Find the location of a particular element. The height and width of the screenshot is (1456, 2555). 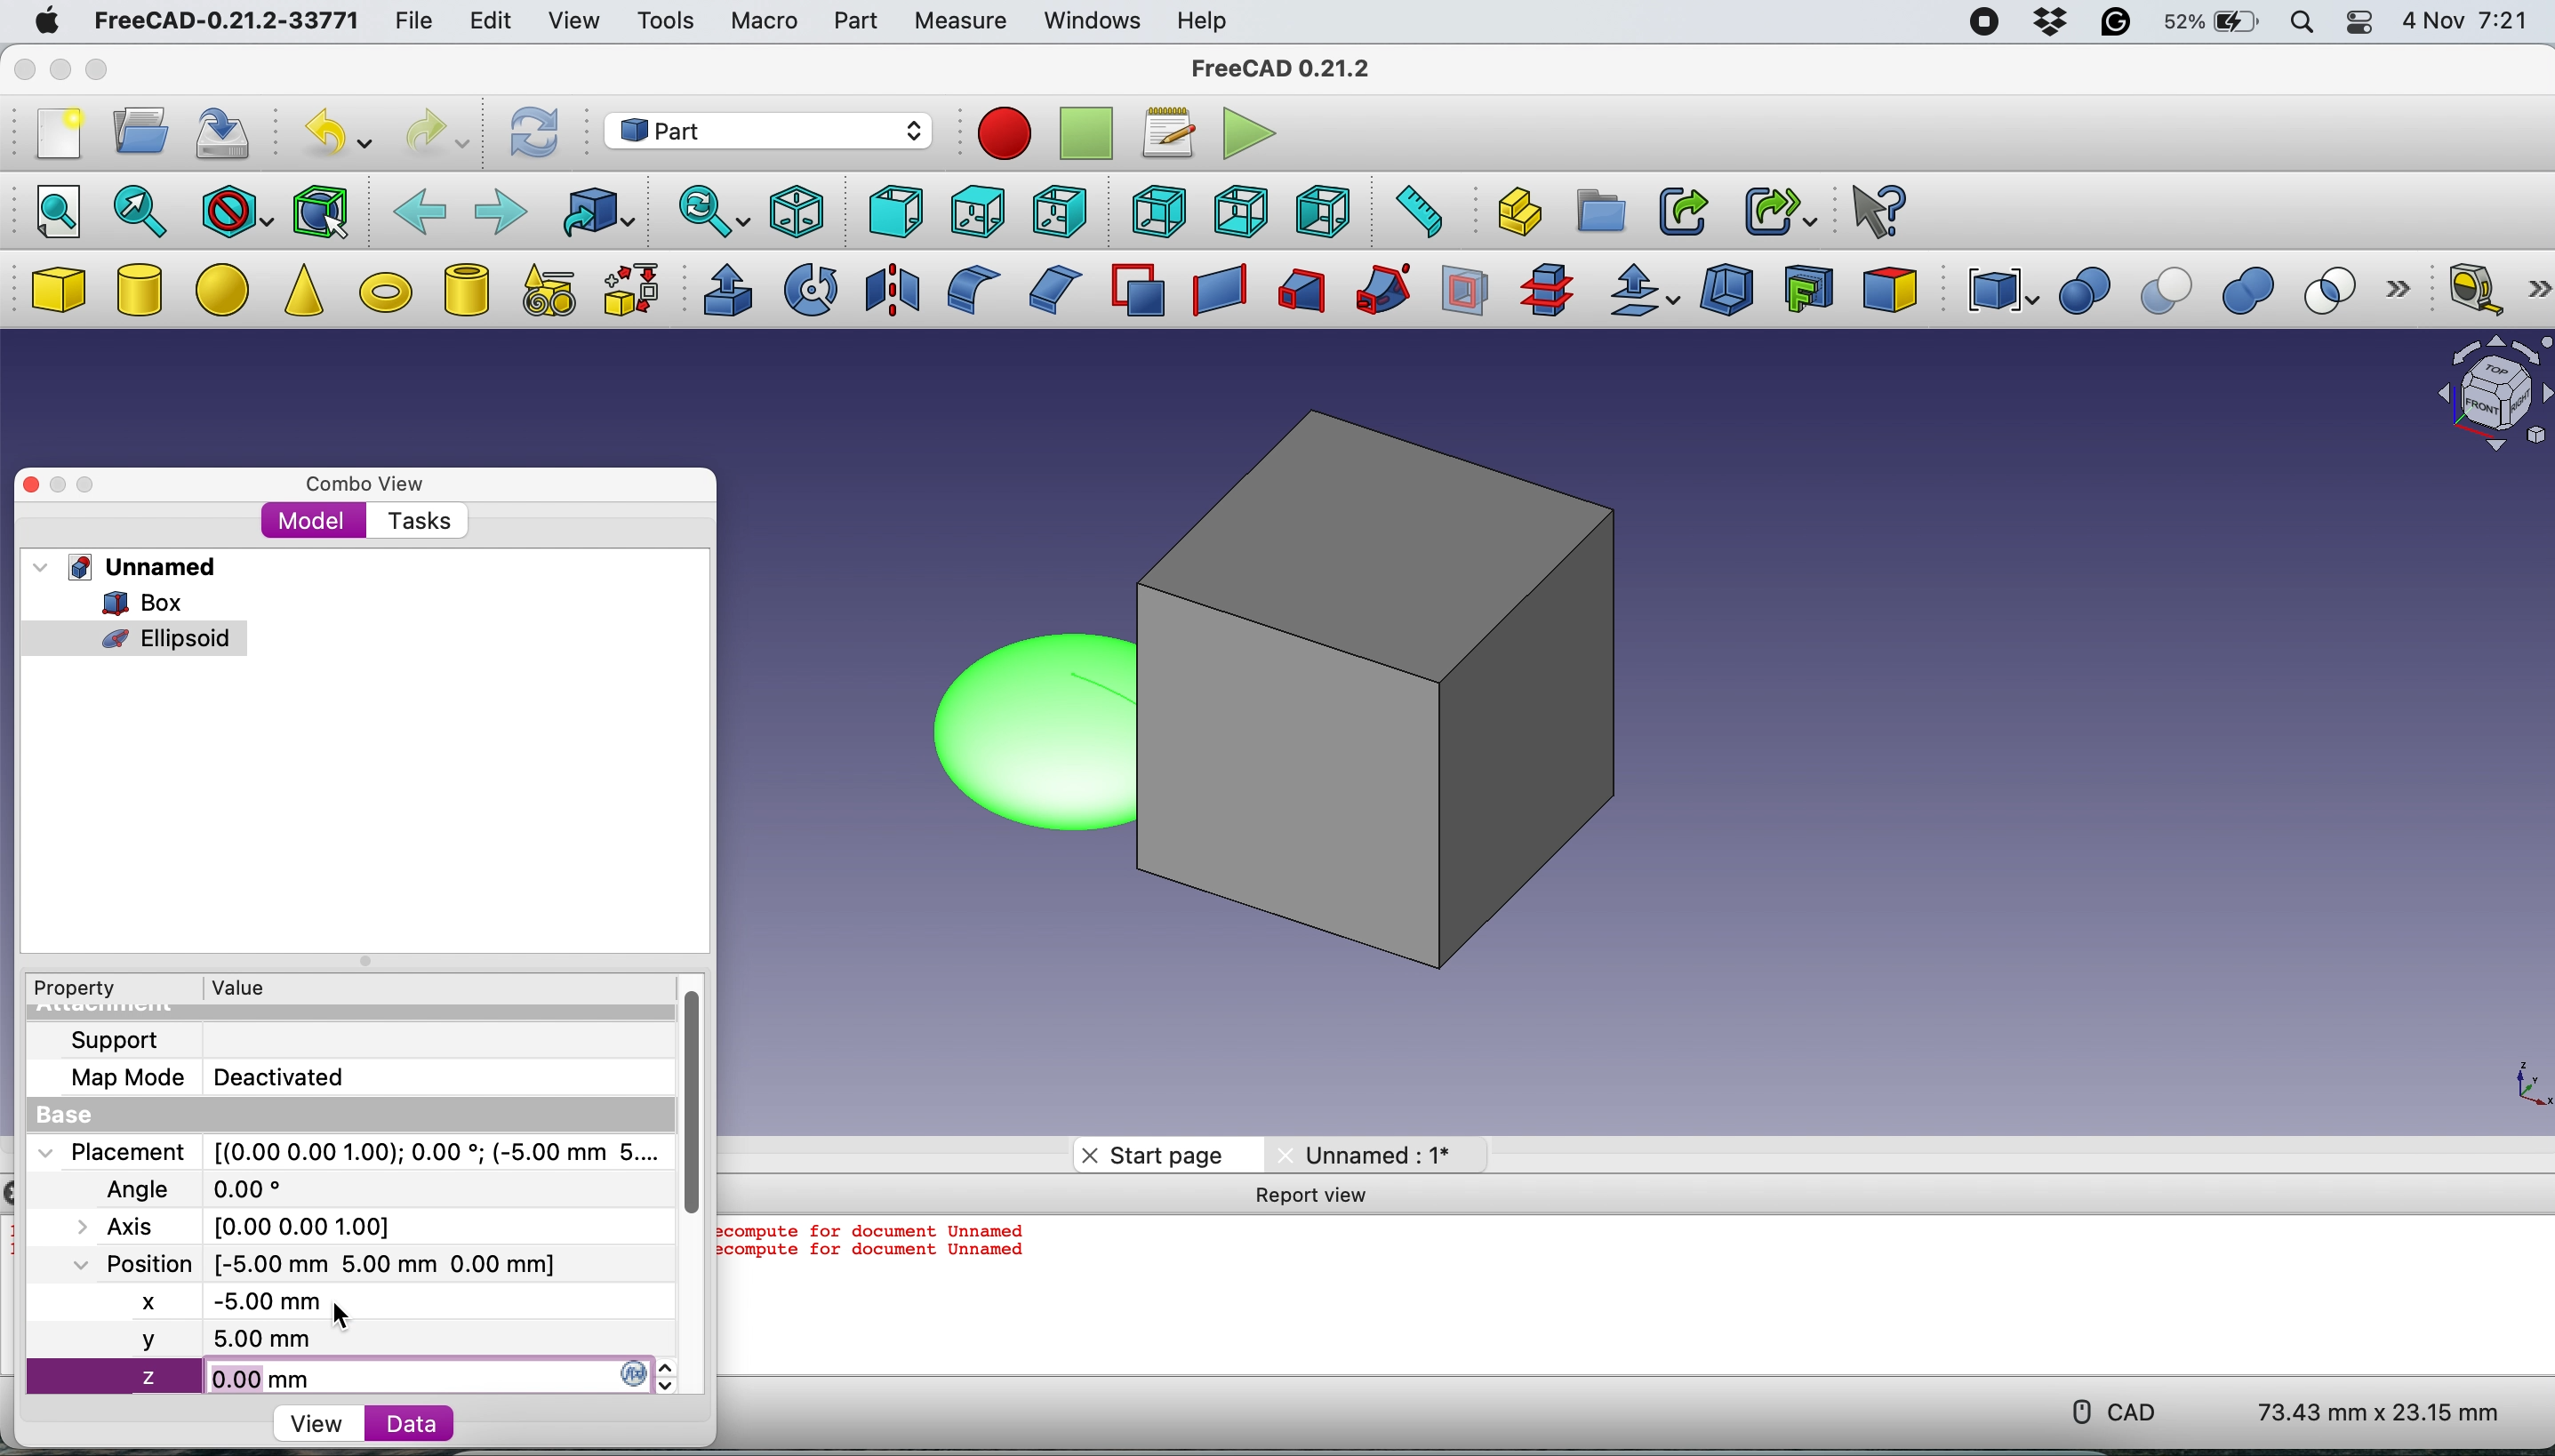

screen recorder is located at coordinates (1983, 24).